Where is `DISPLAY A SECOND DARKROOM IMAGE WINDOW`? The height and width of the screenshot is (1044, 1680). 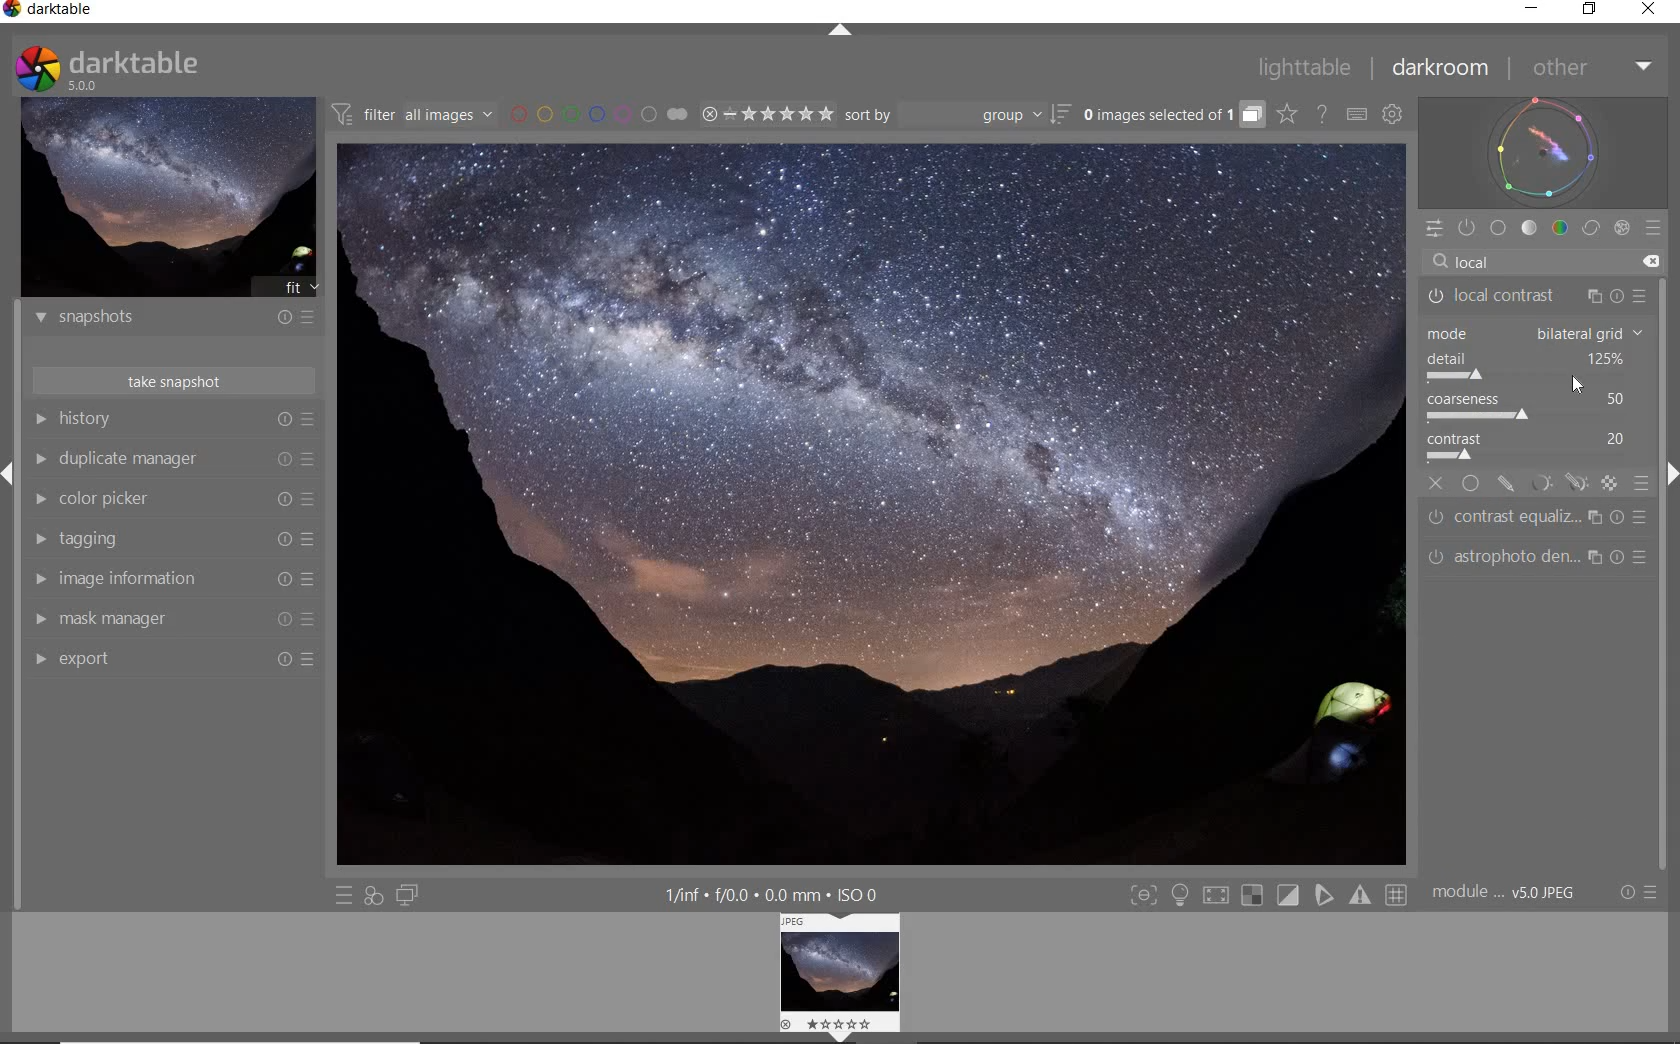 DISPLAY A SECOND DARKROOM IMAGE WINDOW is located at coordinates (407, 896).